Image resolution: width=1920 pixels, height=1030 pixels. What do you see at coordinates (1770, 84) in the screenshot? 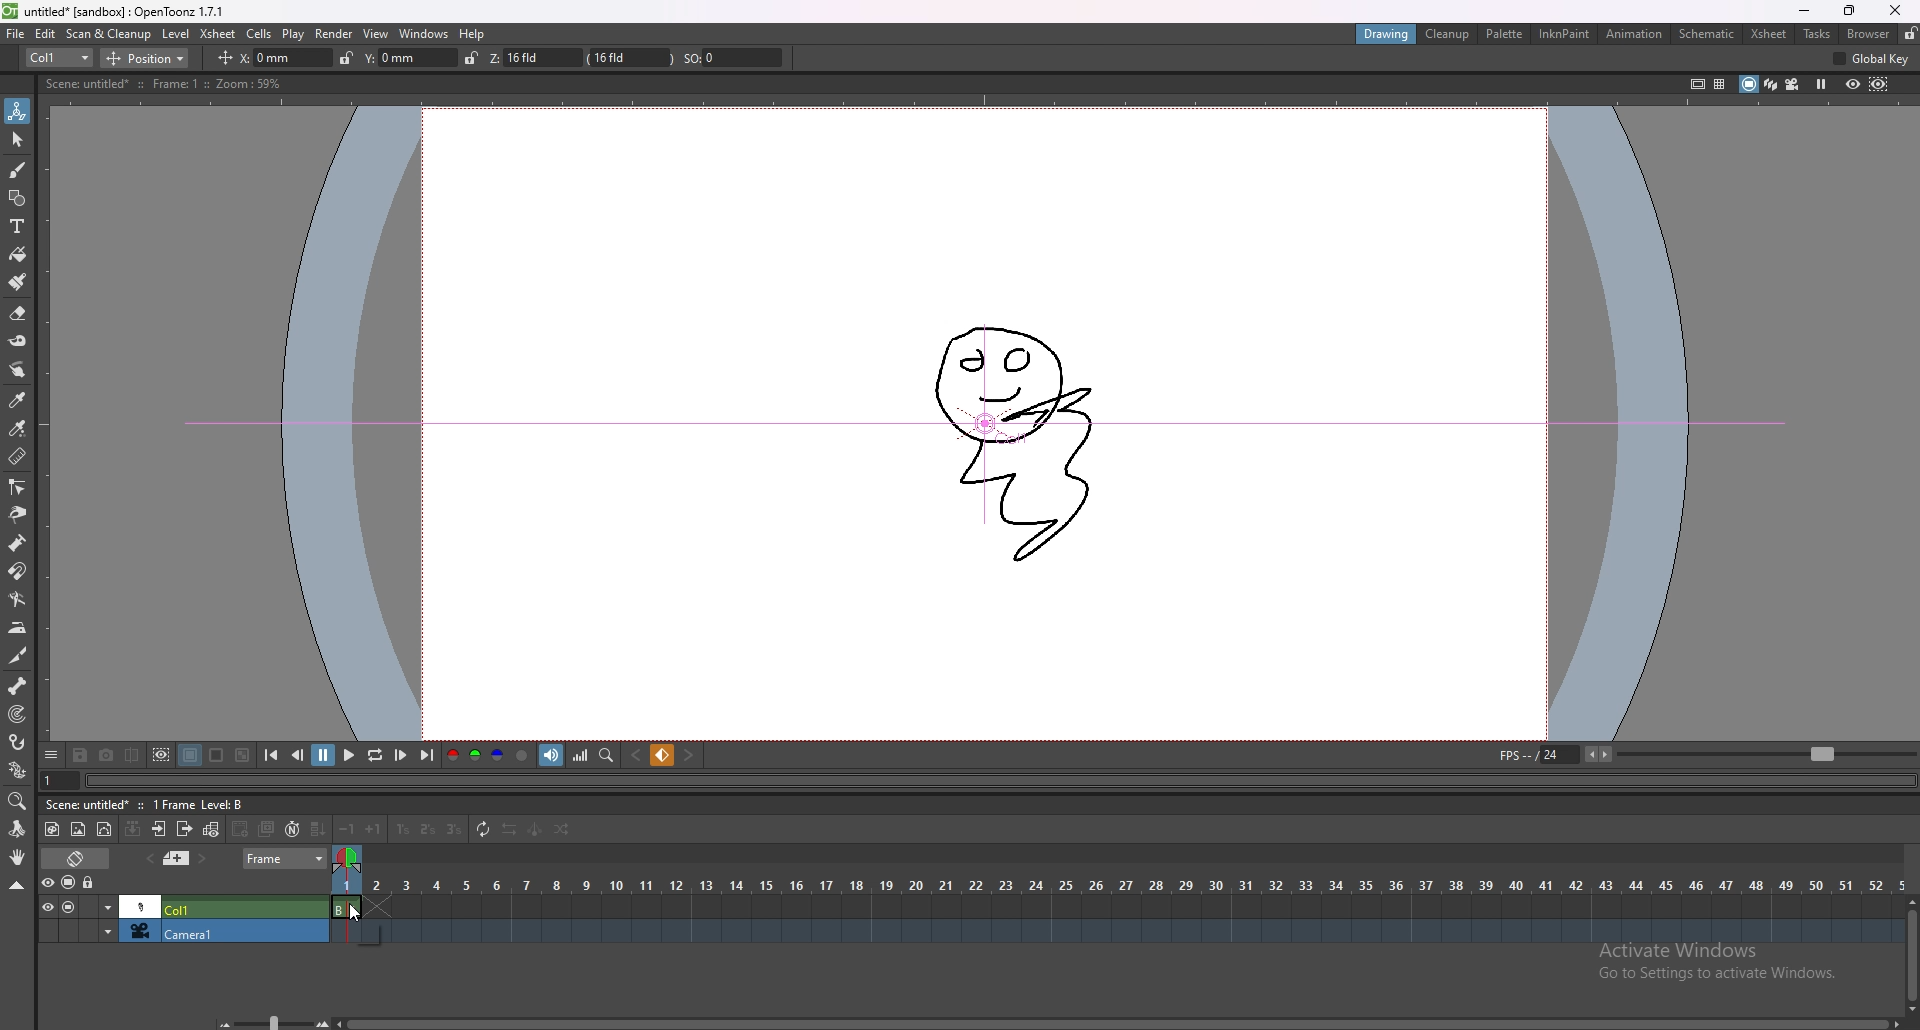
I see `3d` at bounding box center [1770, 84].